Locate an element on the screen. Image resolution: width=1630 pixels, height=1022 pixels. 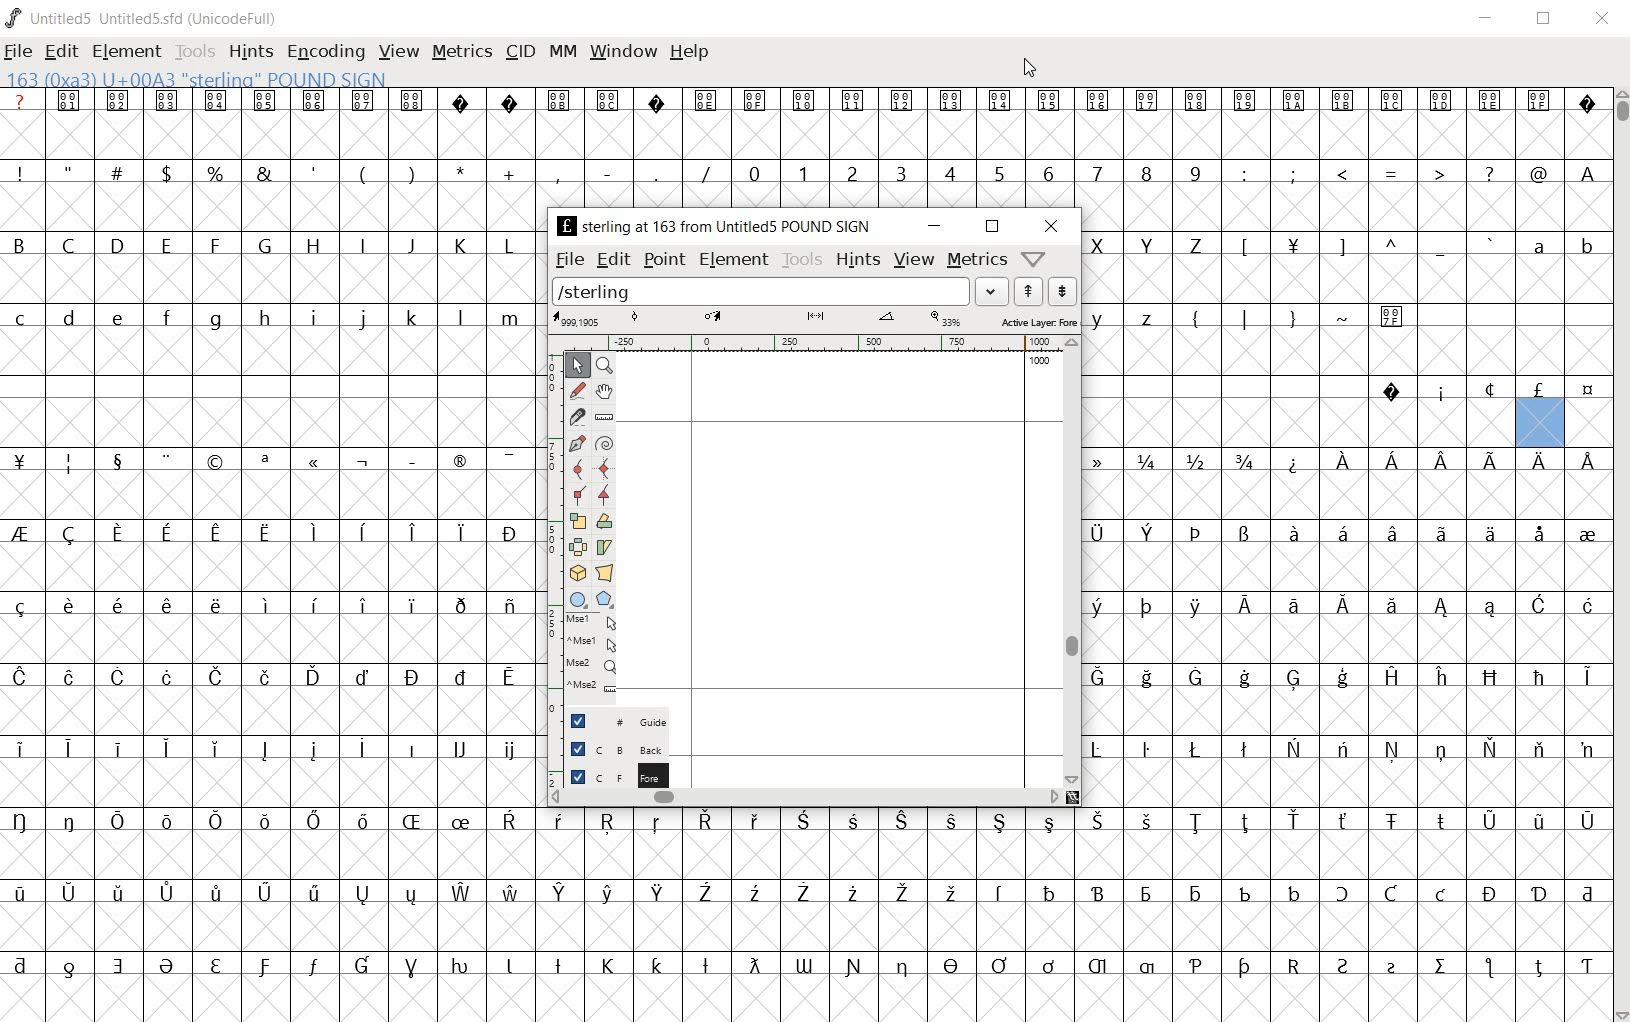
Symbol is located at coordinates (1394, 315).